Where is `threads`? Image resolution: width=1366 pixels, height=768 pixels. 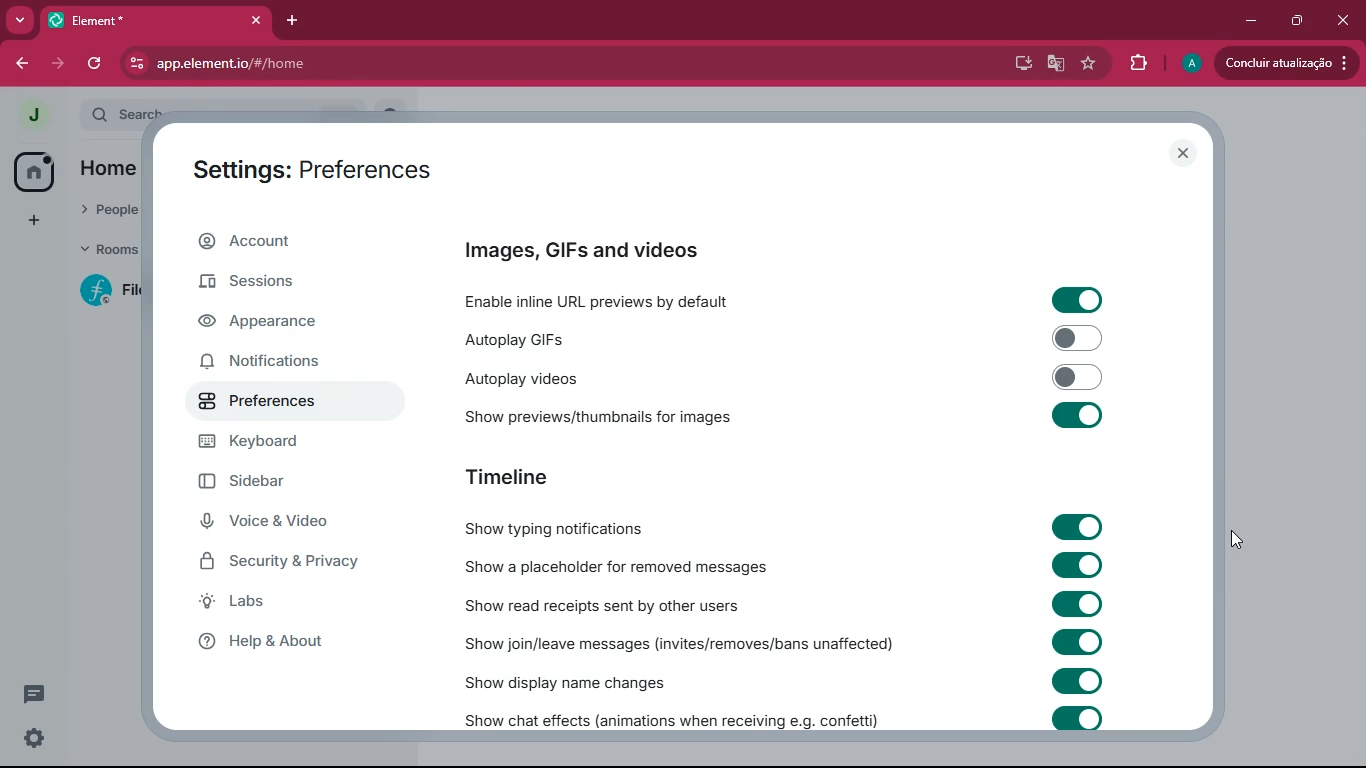 threads is located at coordinates (34, 694).